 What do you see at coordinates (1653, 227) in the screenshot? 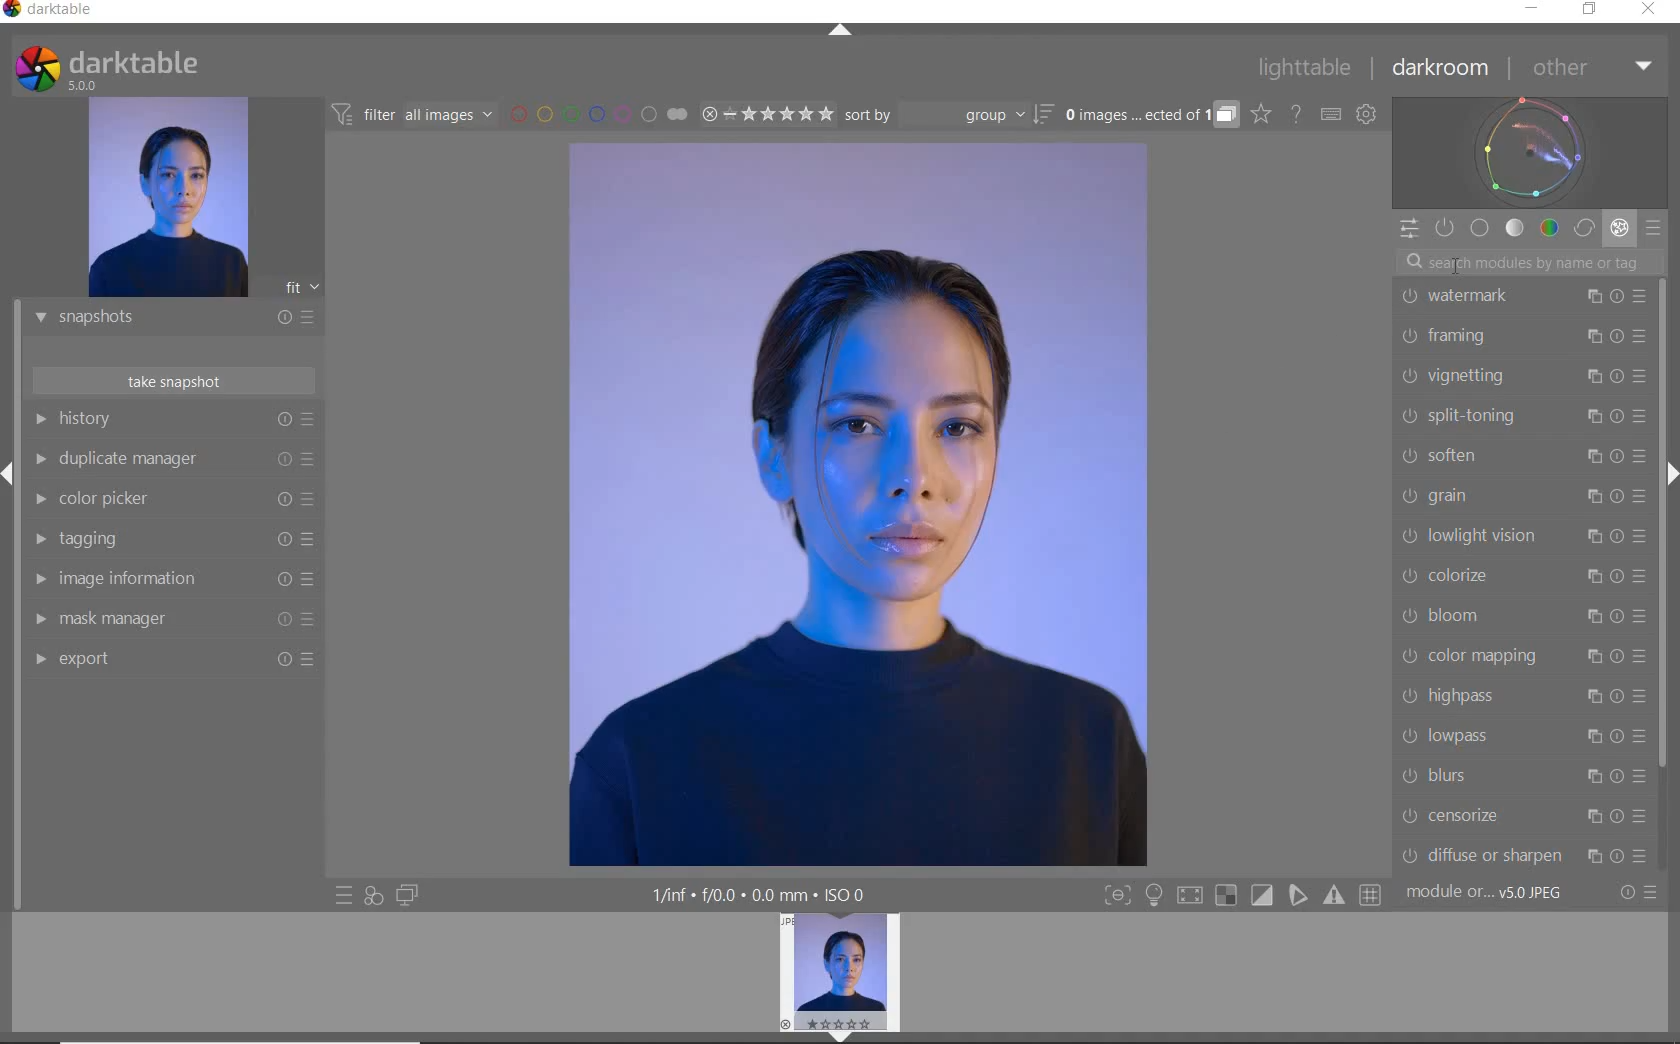
I see `PRESETS` at bounding box center [1653, 227].